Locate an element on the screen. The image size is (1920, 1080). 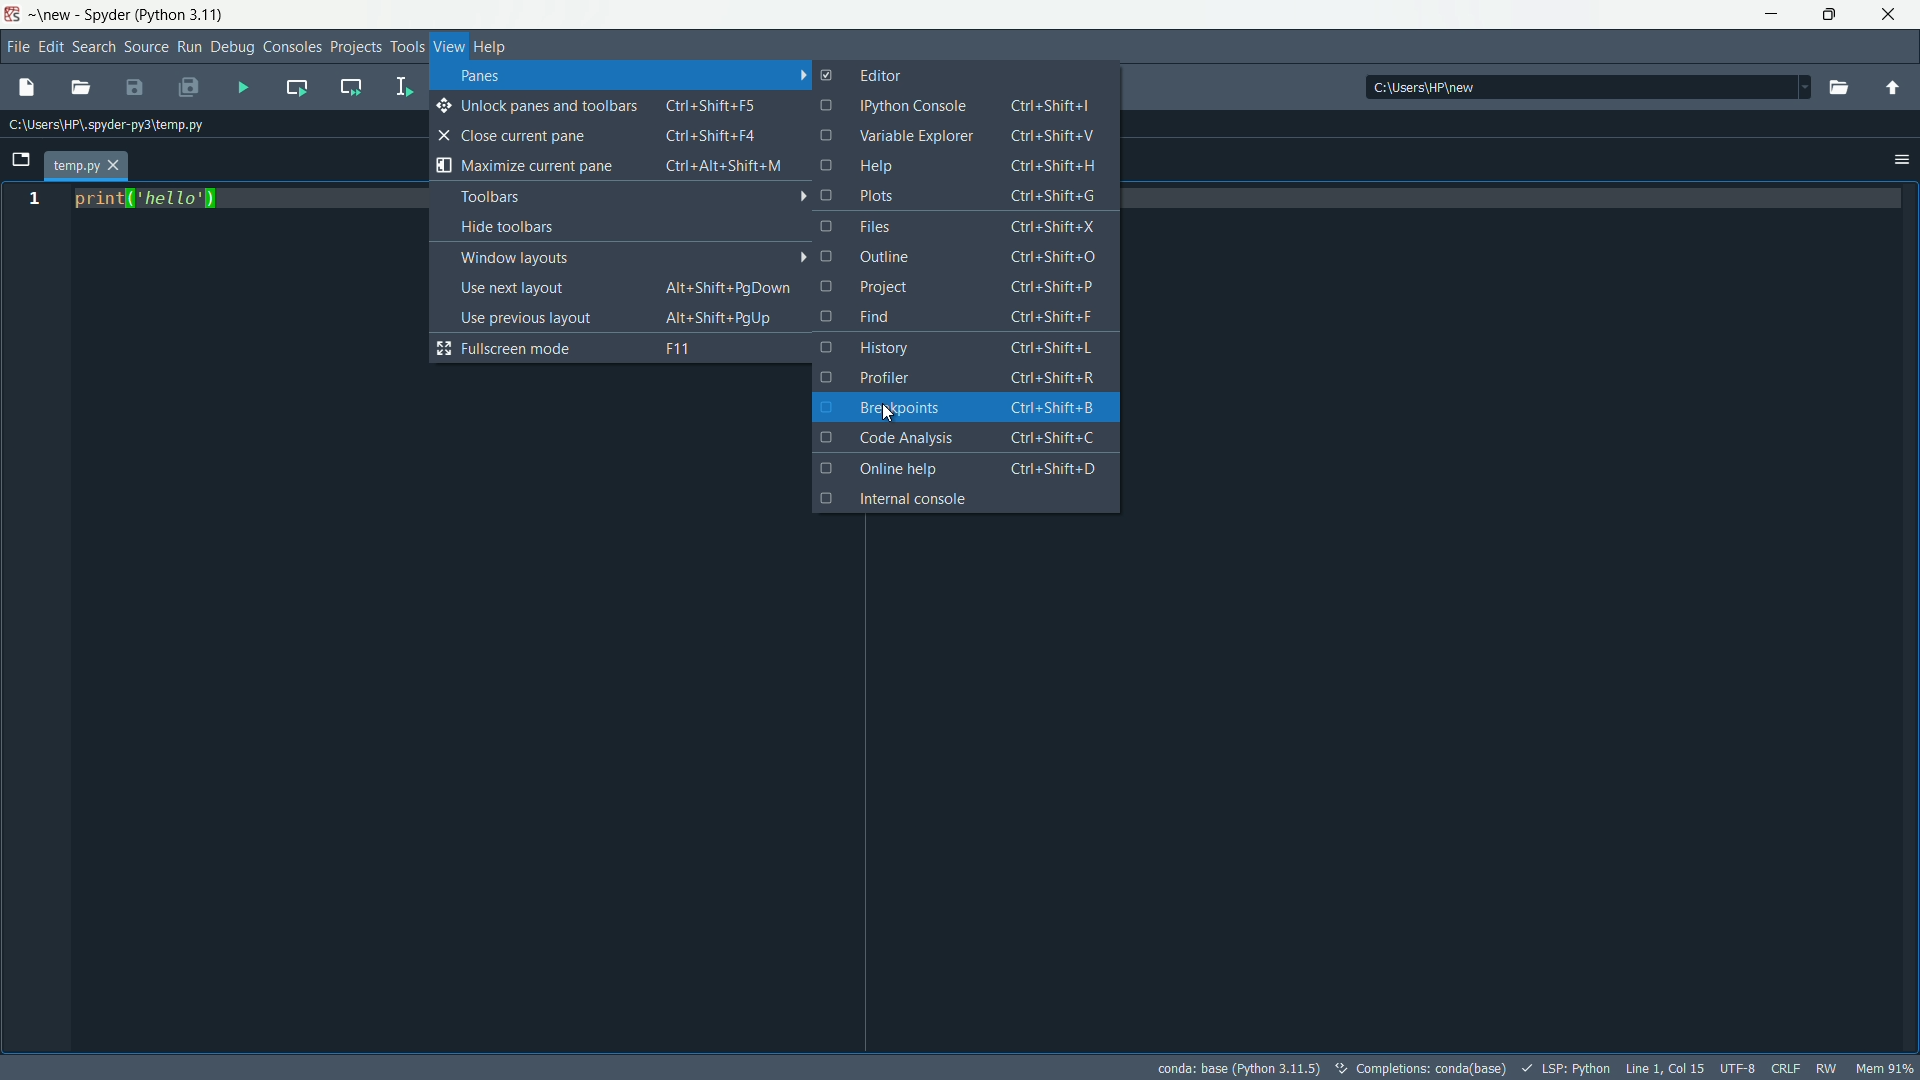
outline is located at coordinates (973, 260).